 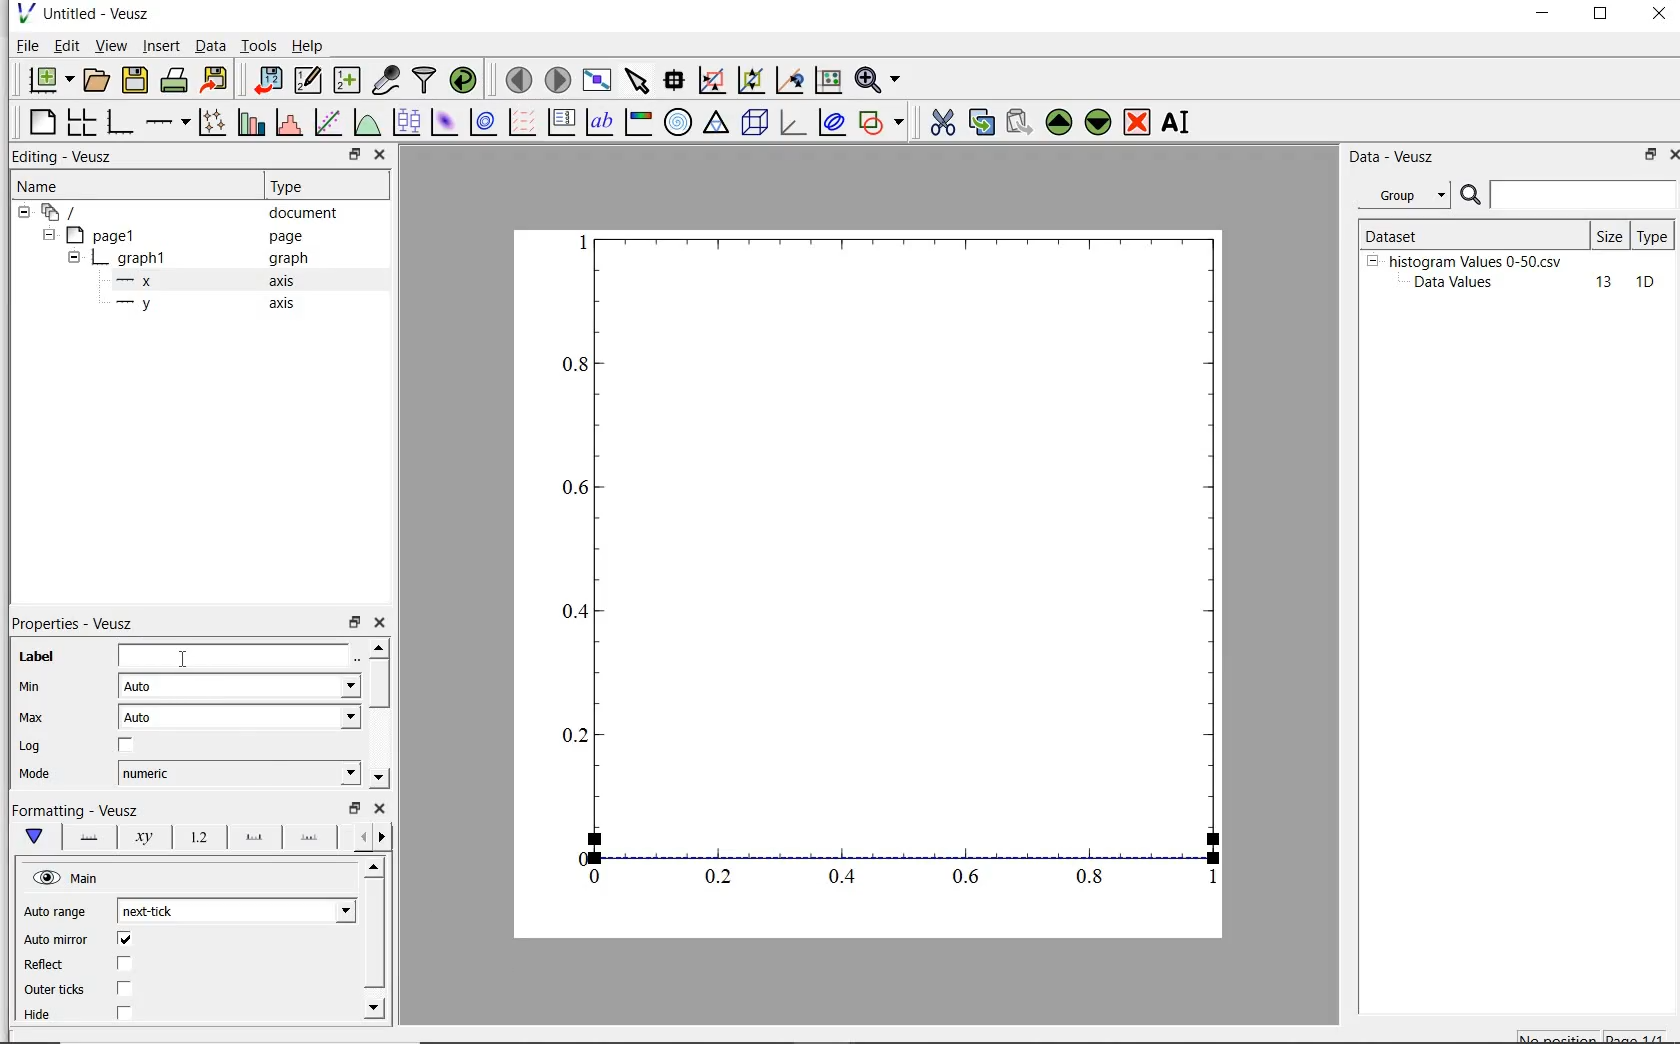 What do you see at coordinates (378, 647) in the screenshot?
I see `move up` at bounding box center [378, 647].